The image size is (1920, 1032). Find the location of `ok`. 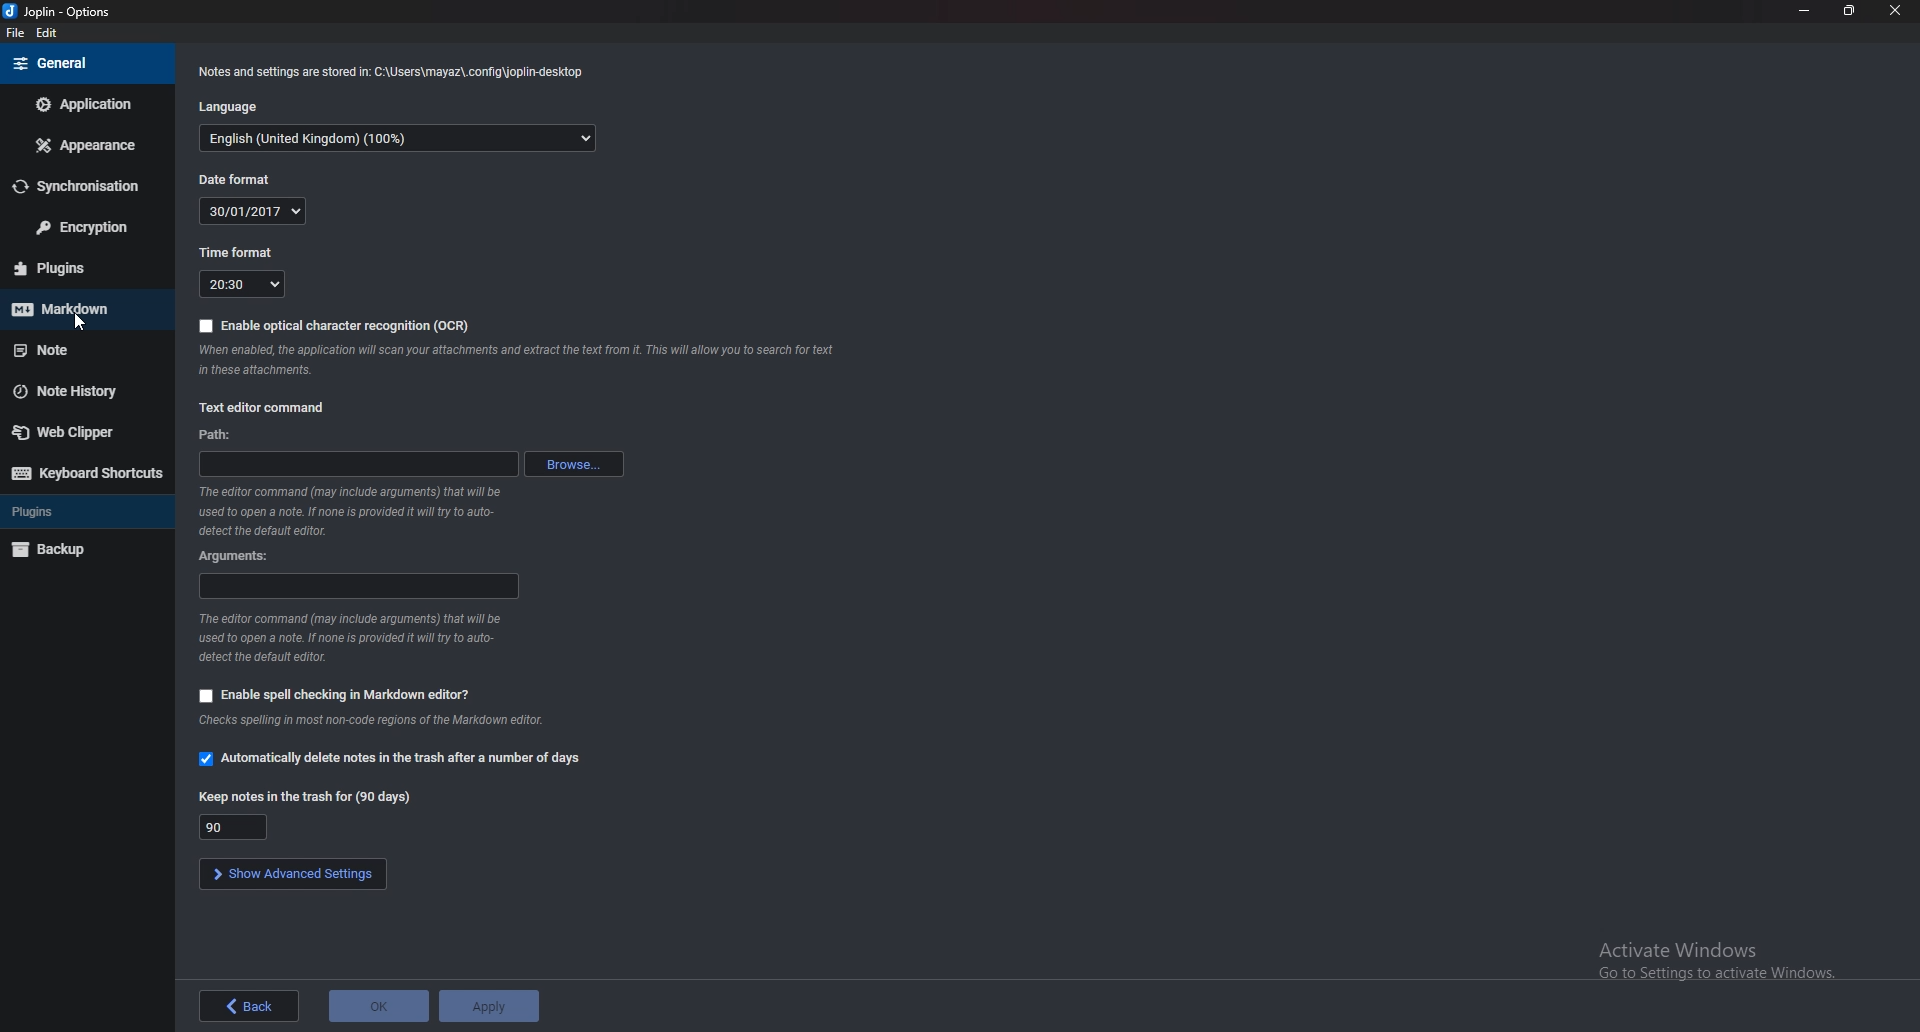

ok is located at coordinates (378, 1006).